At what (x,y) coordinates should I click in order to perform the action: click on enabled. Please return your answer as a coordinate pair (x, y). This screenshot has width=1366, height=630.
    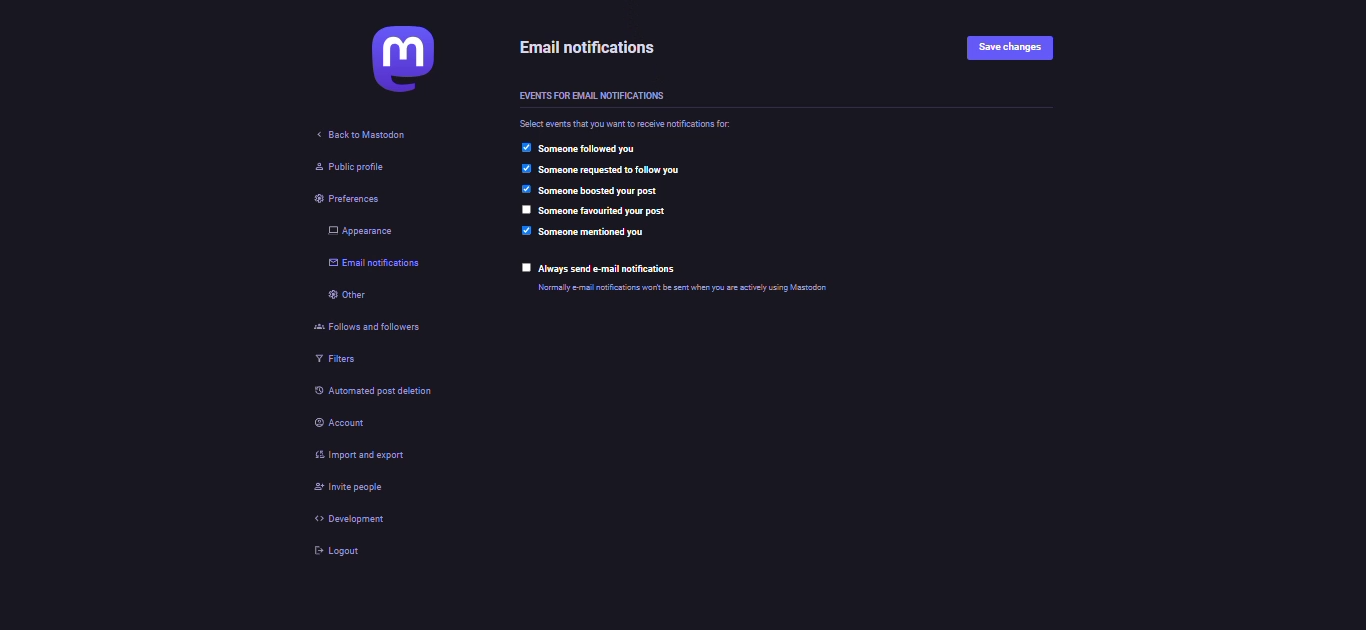
    Looking at the image, I should click on (527, 231).